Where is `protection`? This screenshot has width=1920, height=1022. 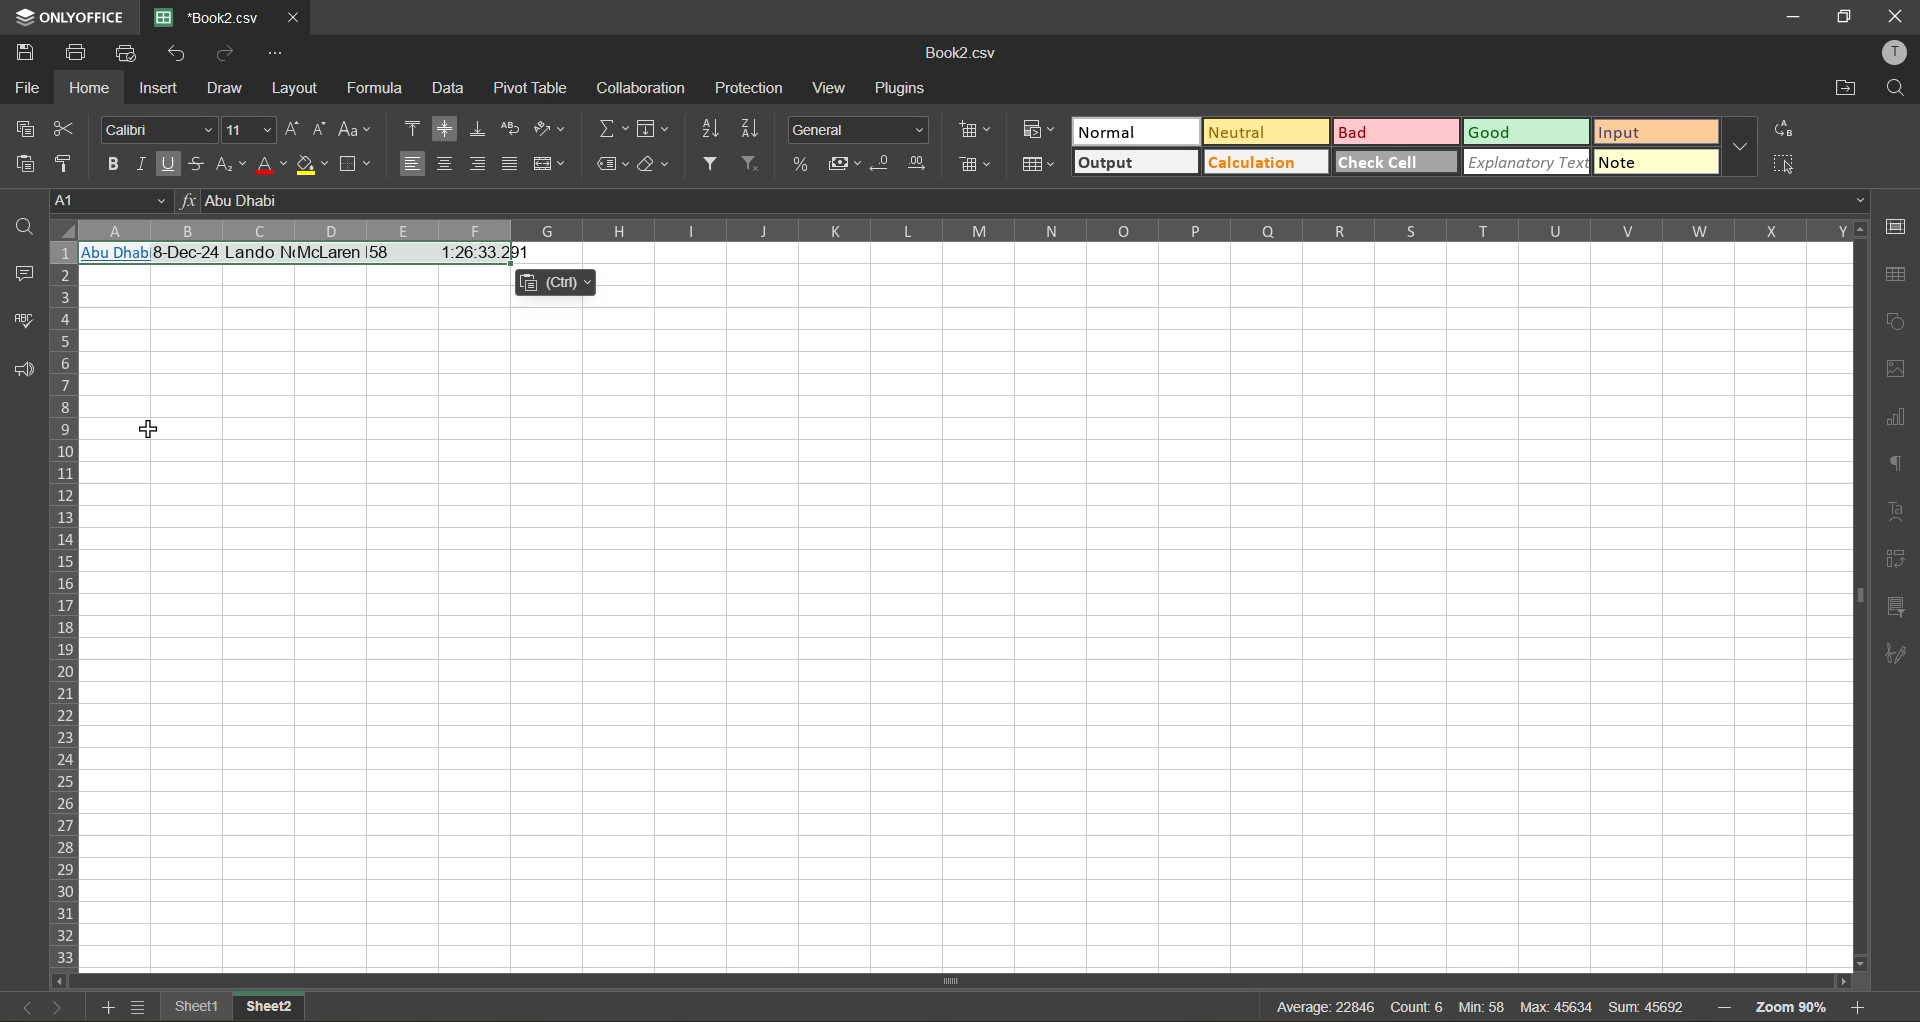 protection is located at coordinates (751, 87).